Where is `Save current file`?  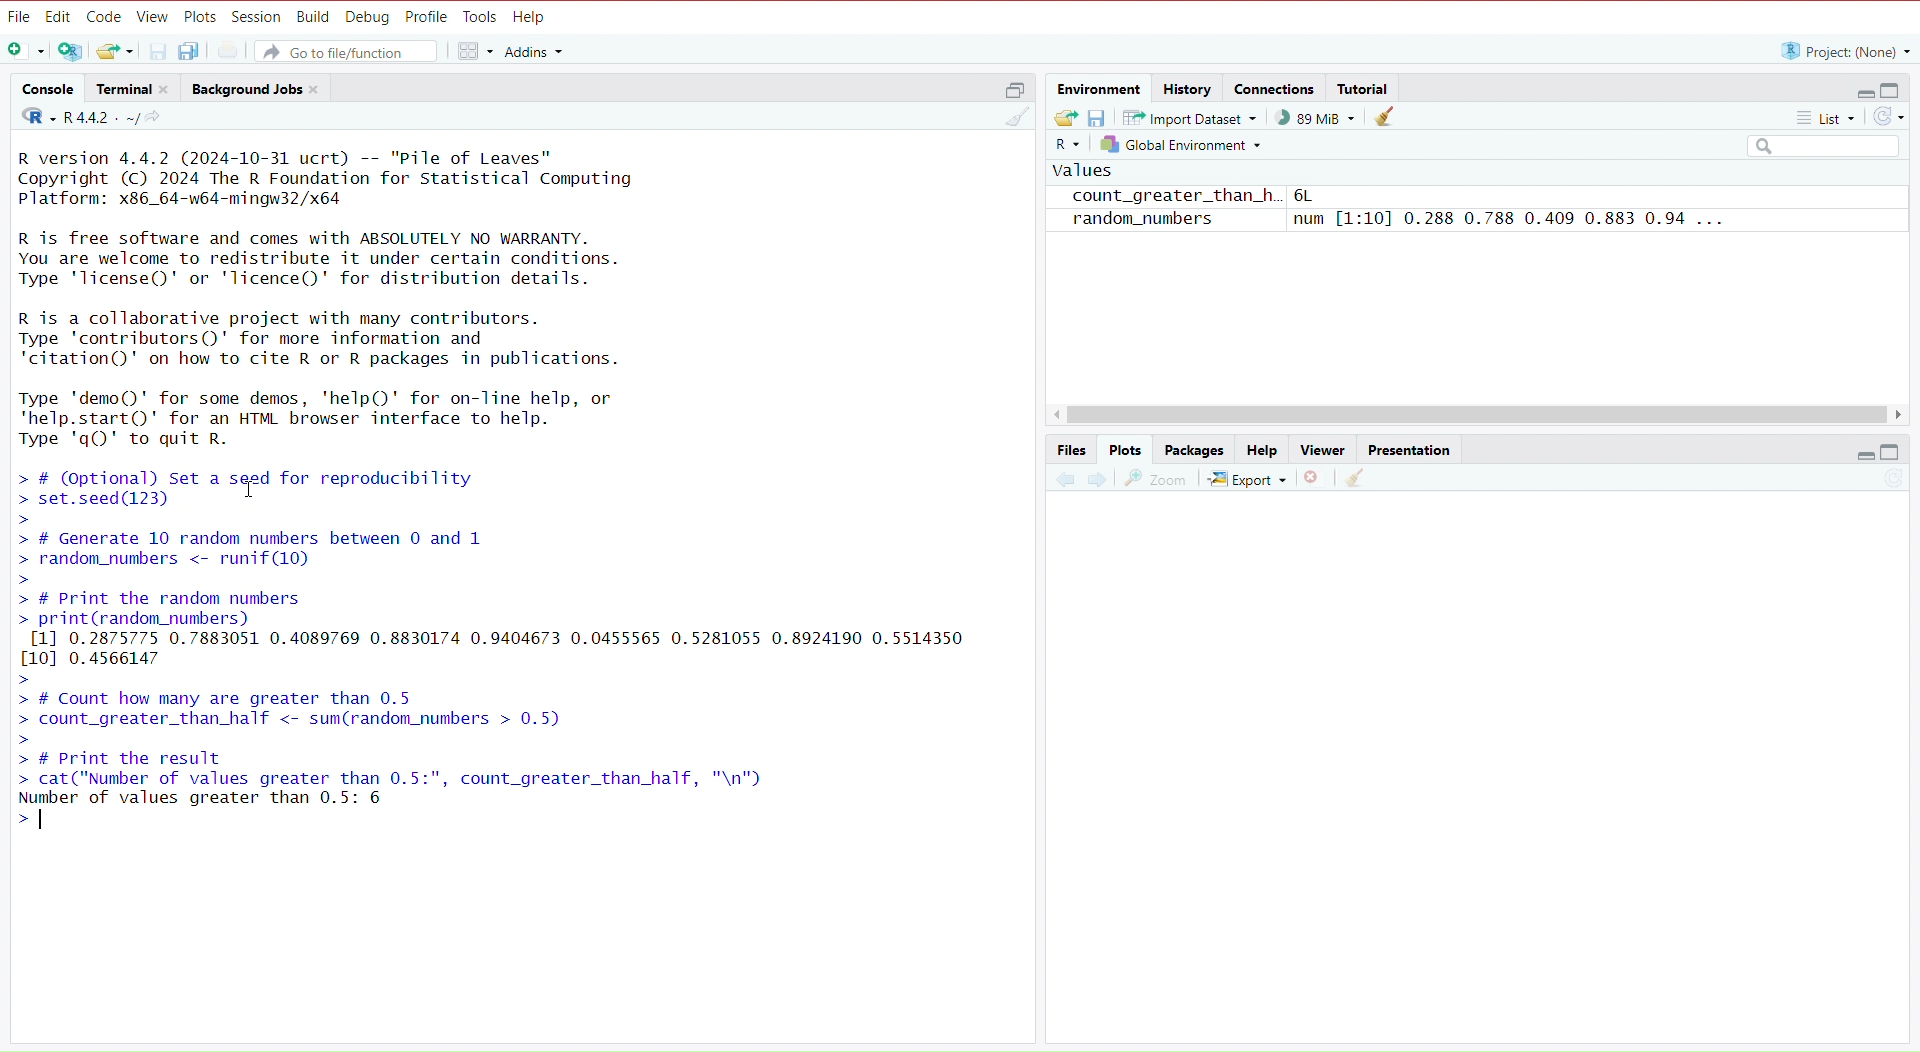
Save current file is located at coordinates (156, 52).